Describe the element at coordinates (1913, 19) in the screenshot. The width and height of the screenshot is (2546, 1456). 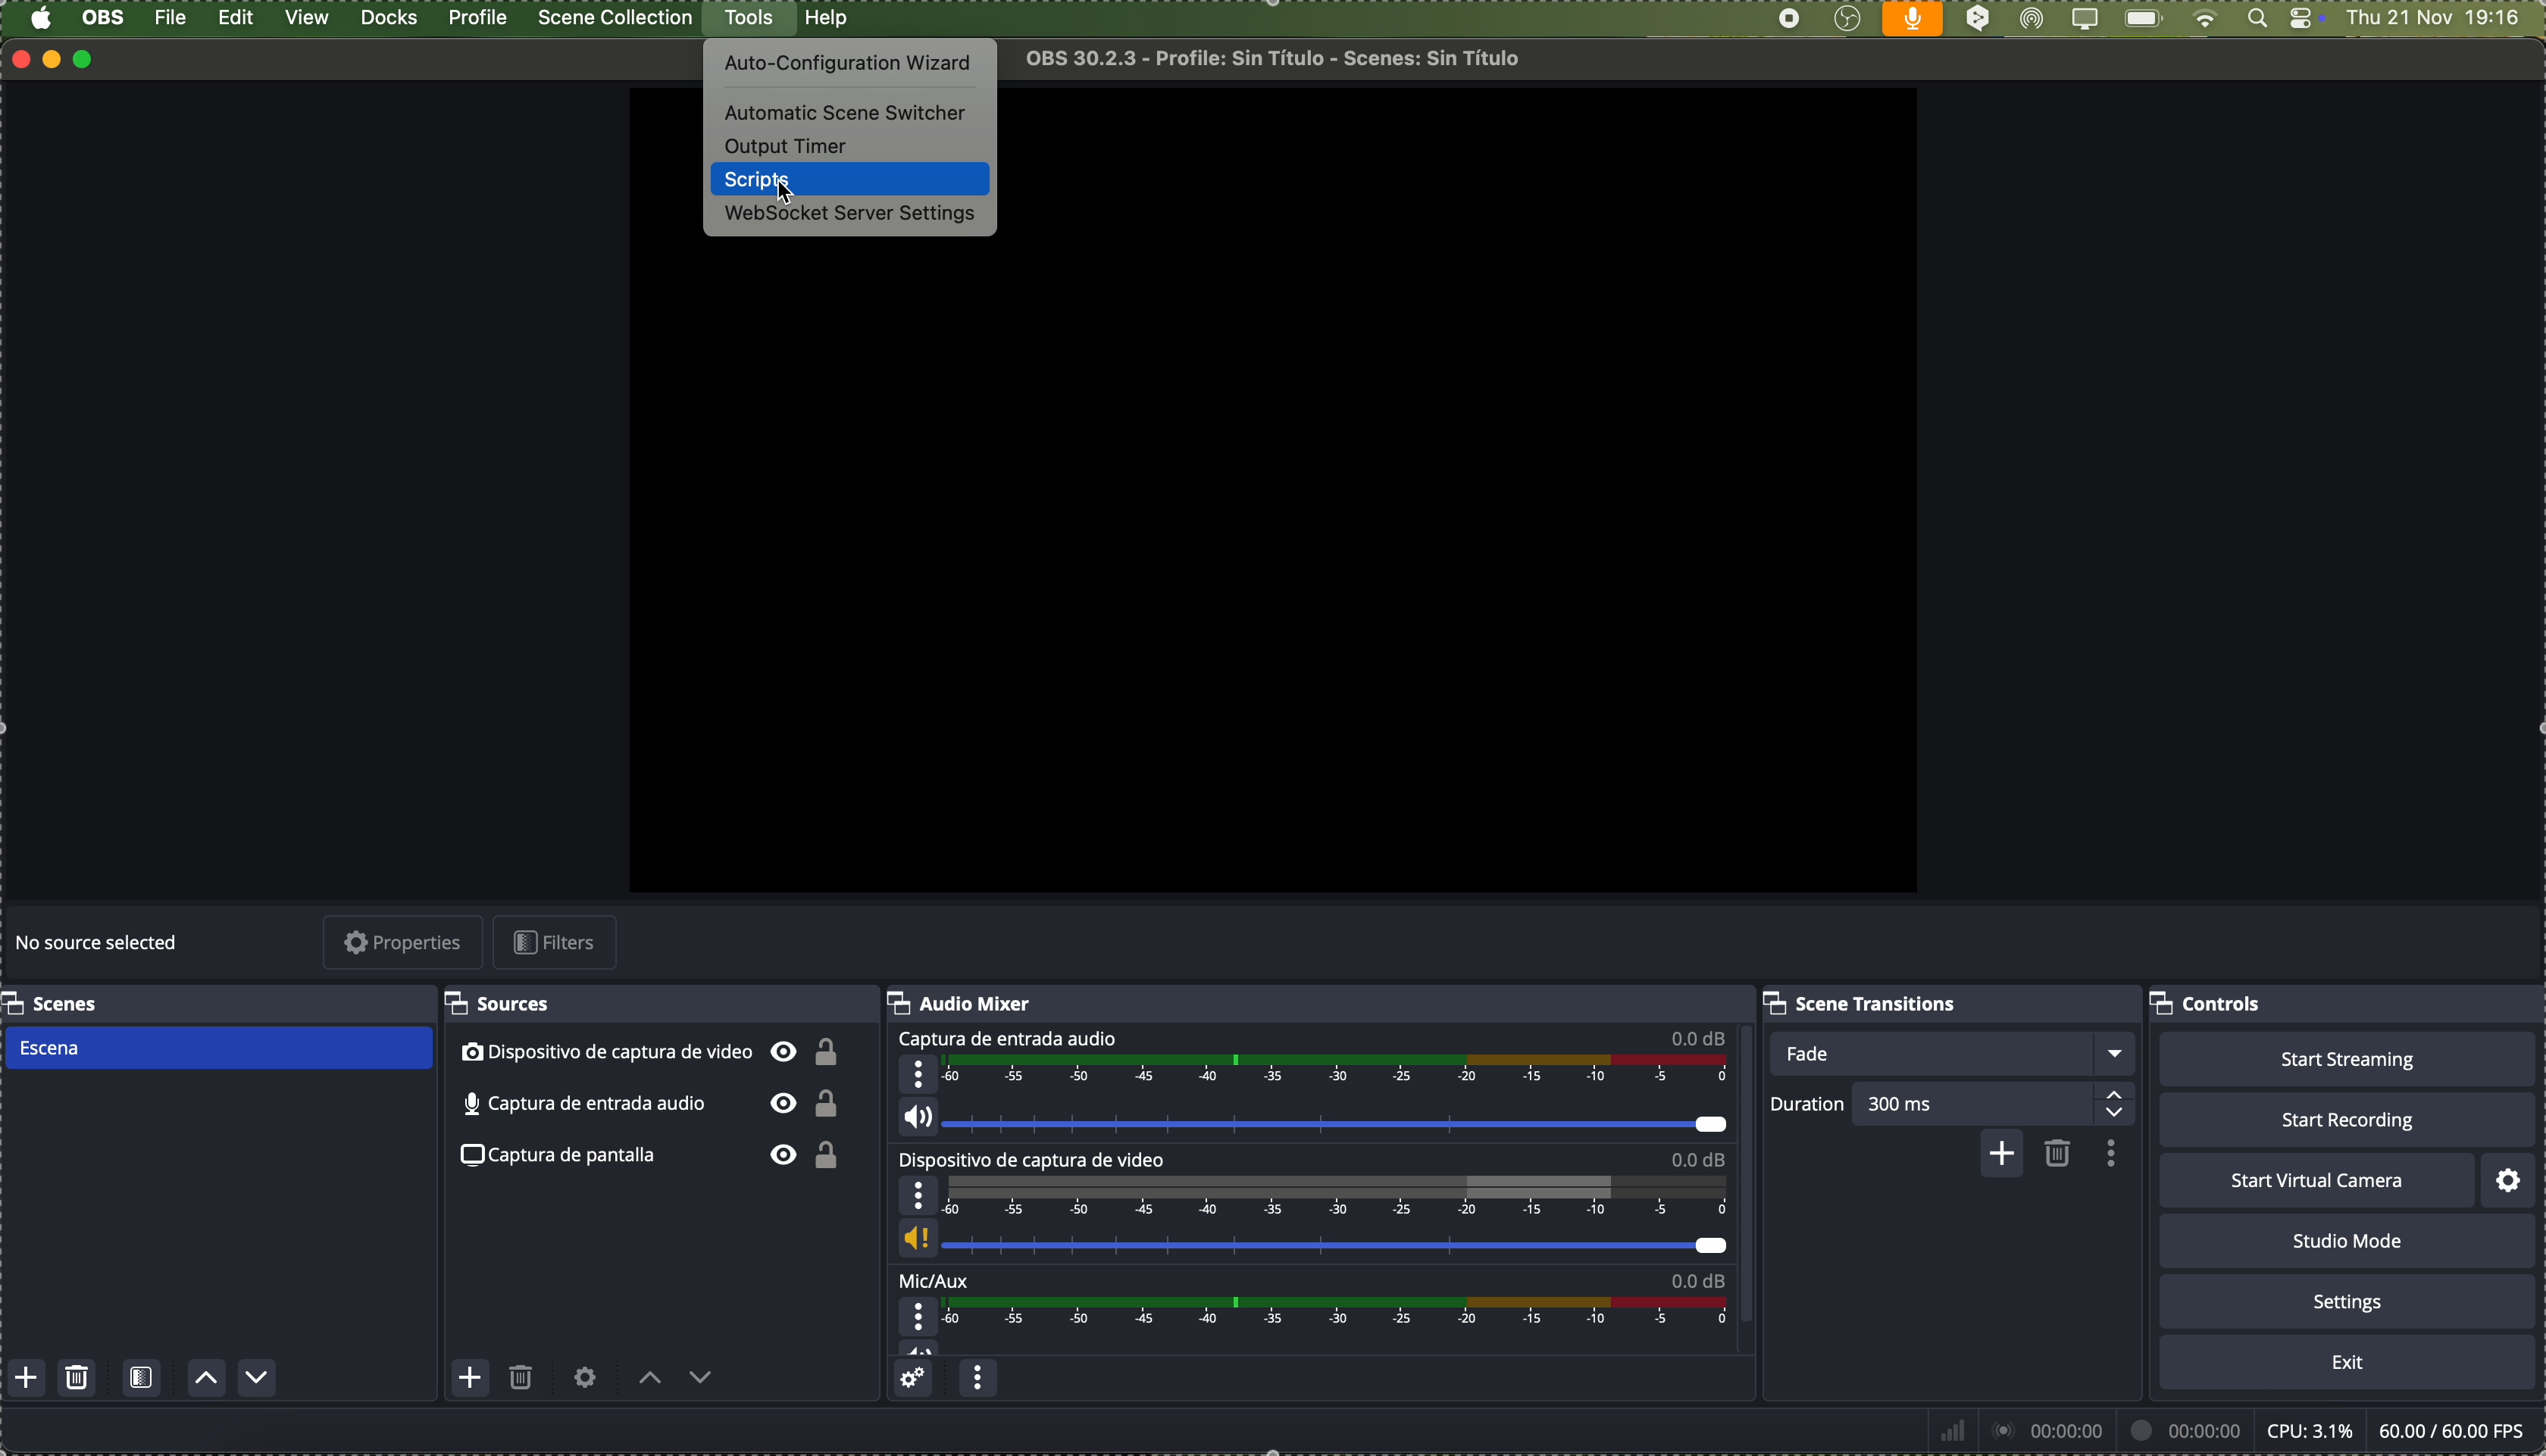
I see `voice activated` at that location.